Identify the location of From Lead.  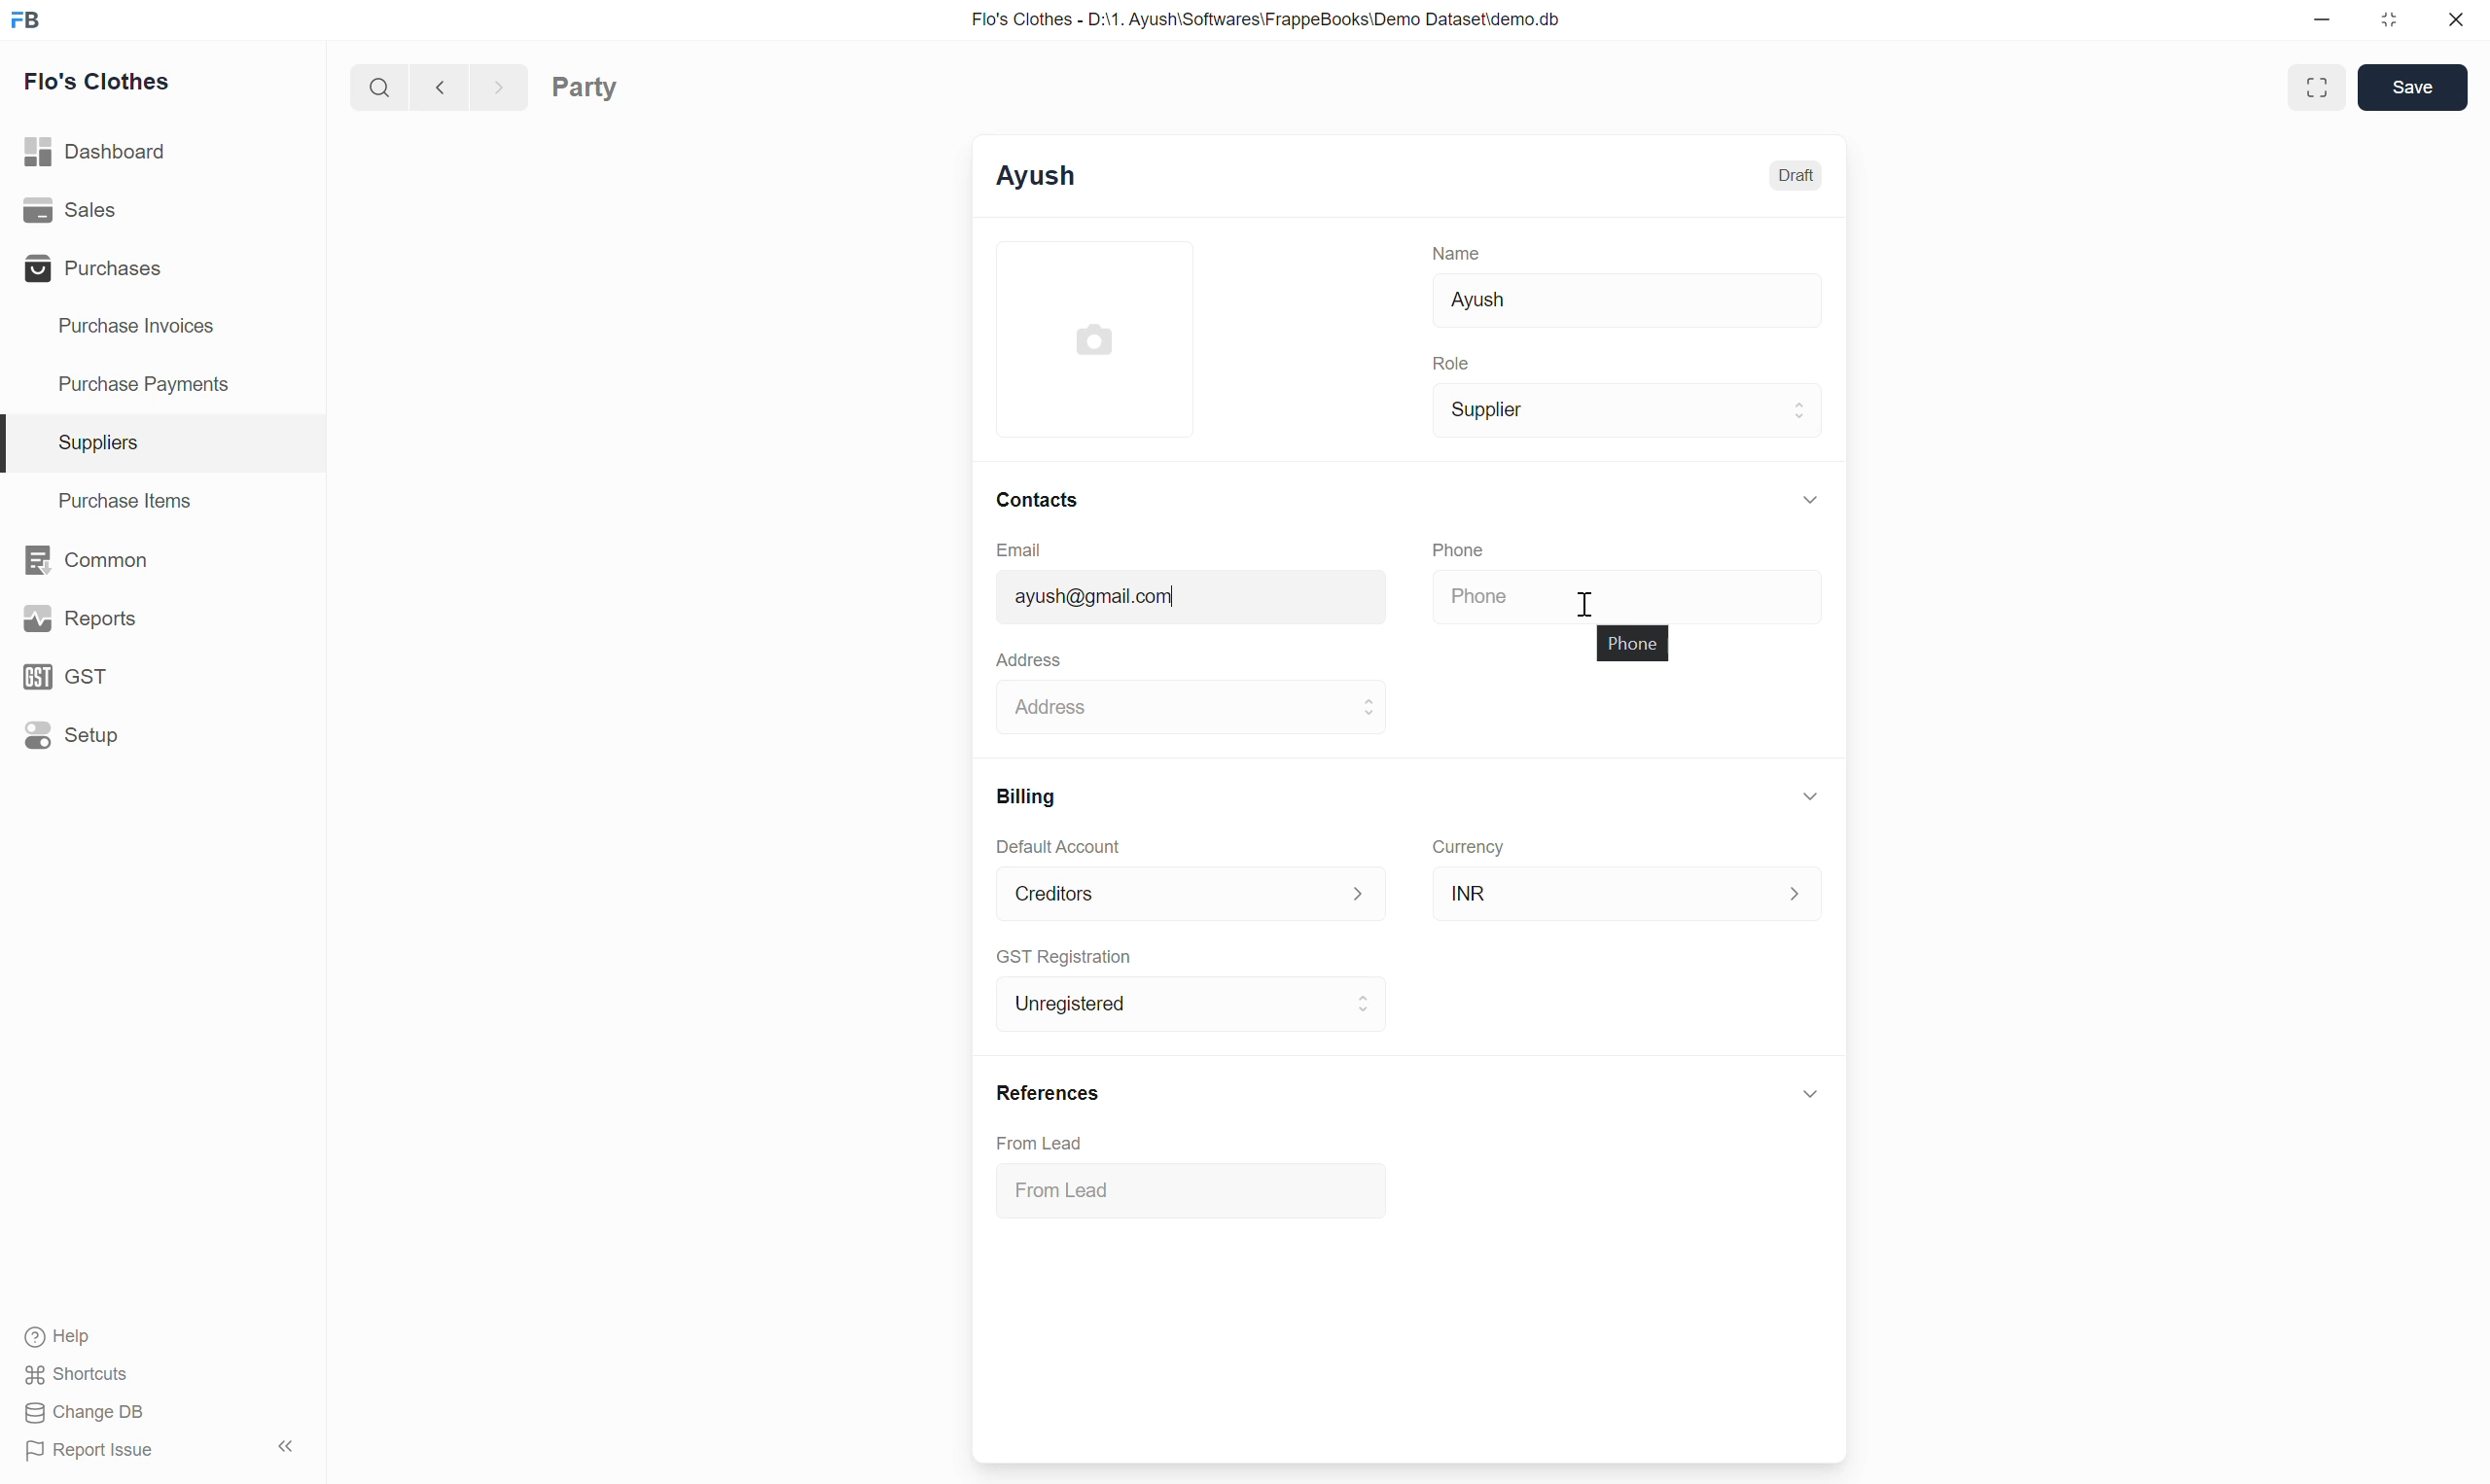
(1039, 1143).